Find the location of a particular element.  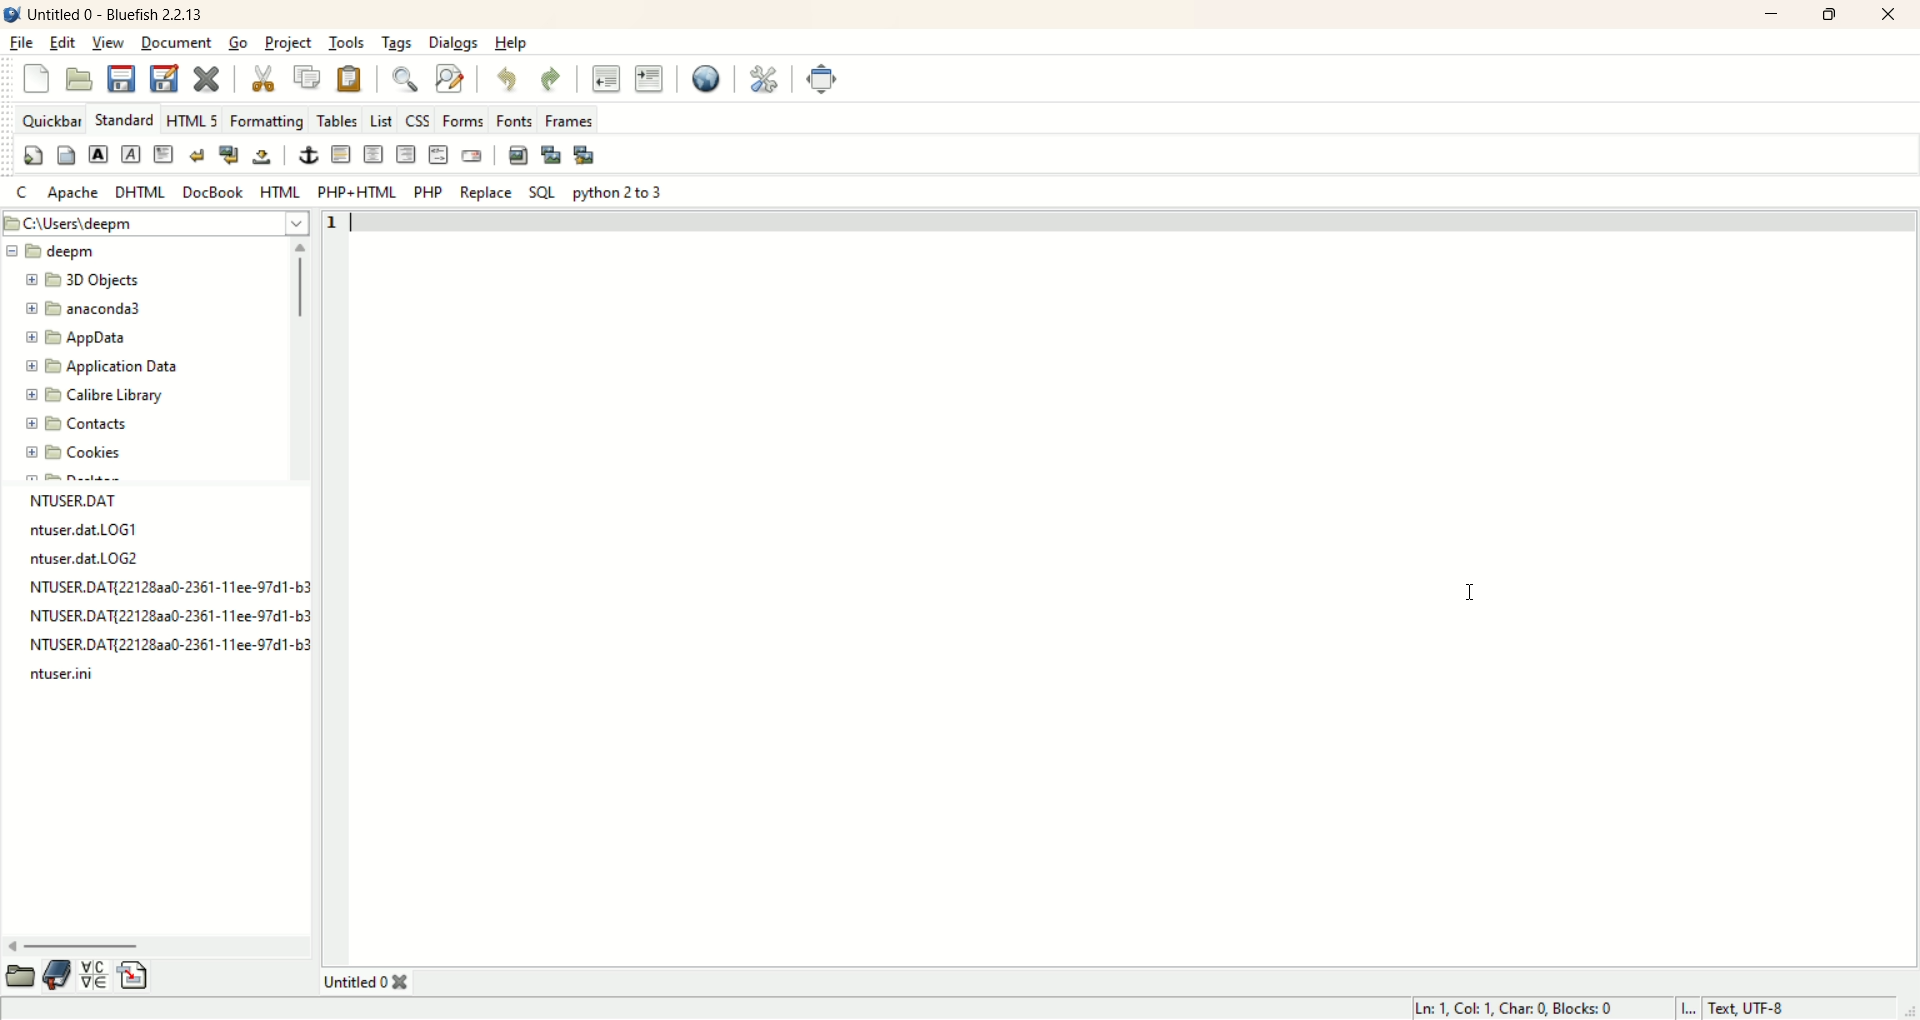

replace is located at coordinates (486, 192).